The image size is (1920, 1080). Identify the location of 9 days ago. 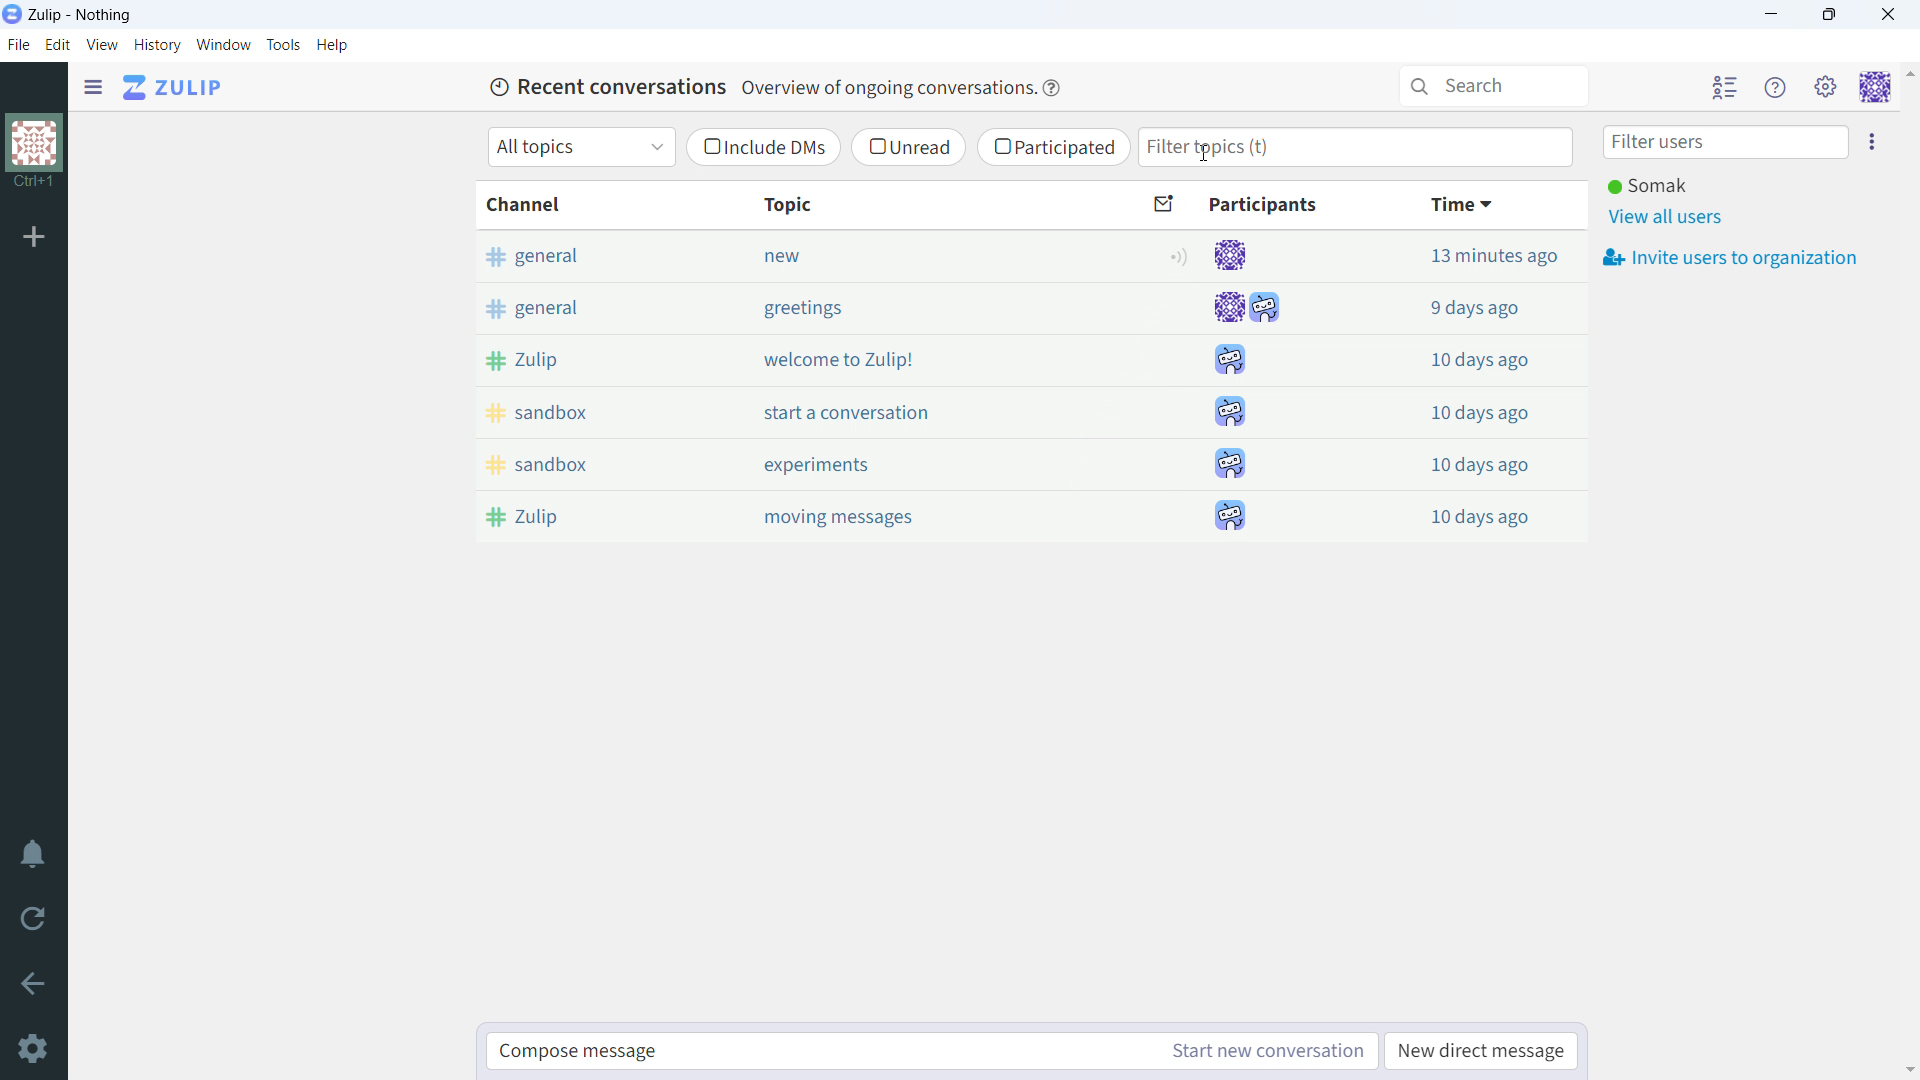
(1458, 304).